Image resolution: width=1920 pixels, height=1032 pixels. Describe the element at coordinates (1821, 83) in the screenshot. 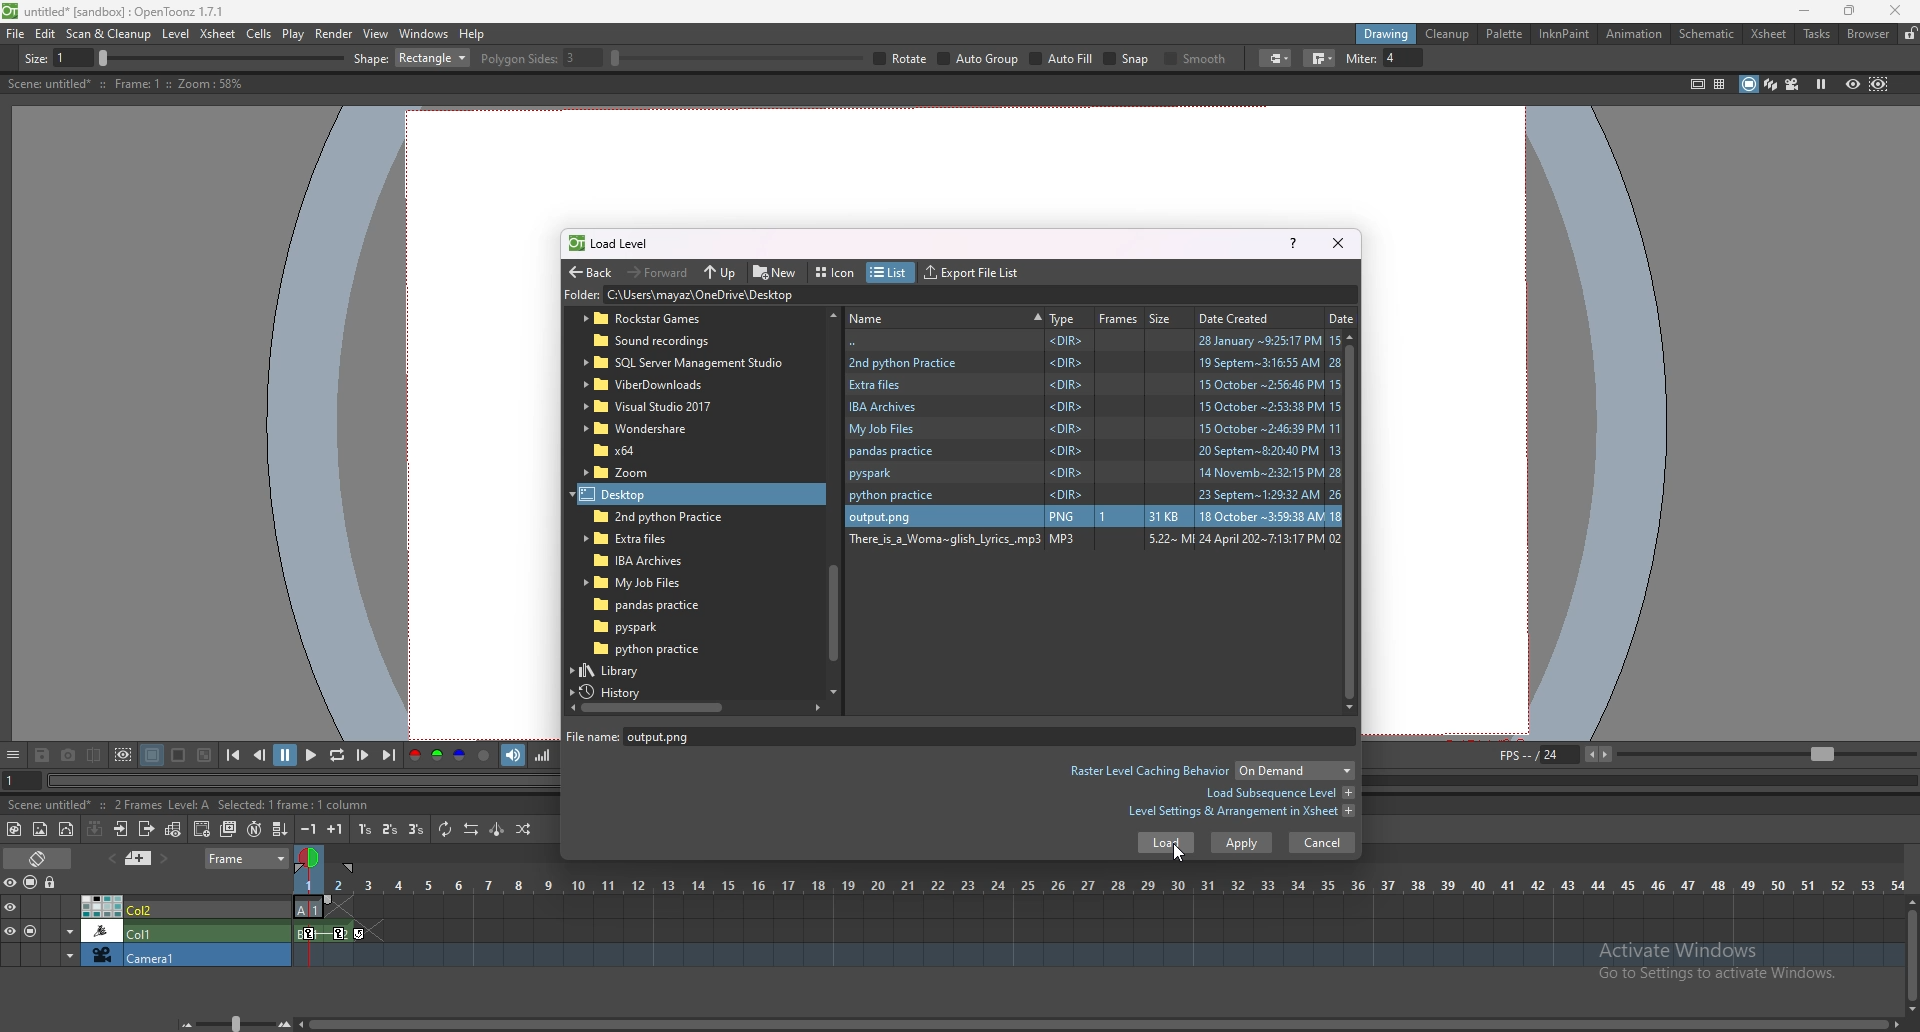

I see `freeze` at that location.